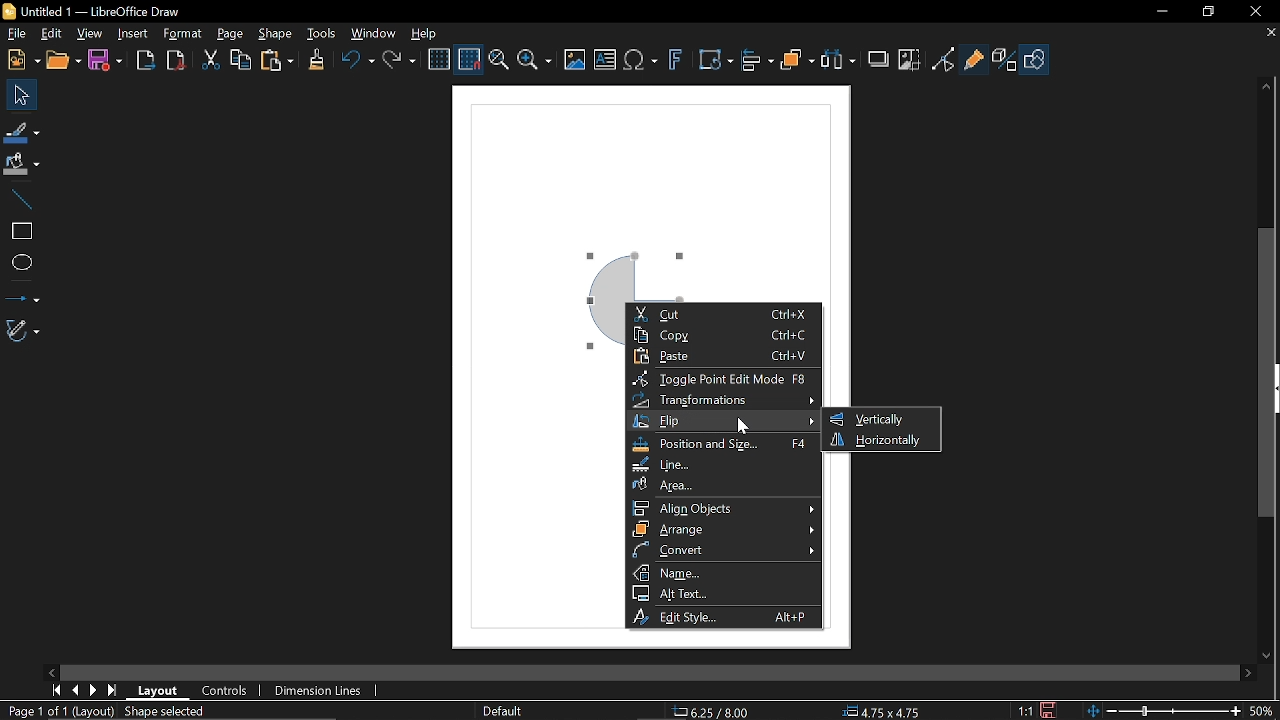  What do you see at coordinates (722, 335) in the screenshot?
I see `Copy  Ctrl+C` at bounding box center [722, 335].